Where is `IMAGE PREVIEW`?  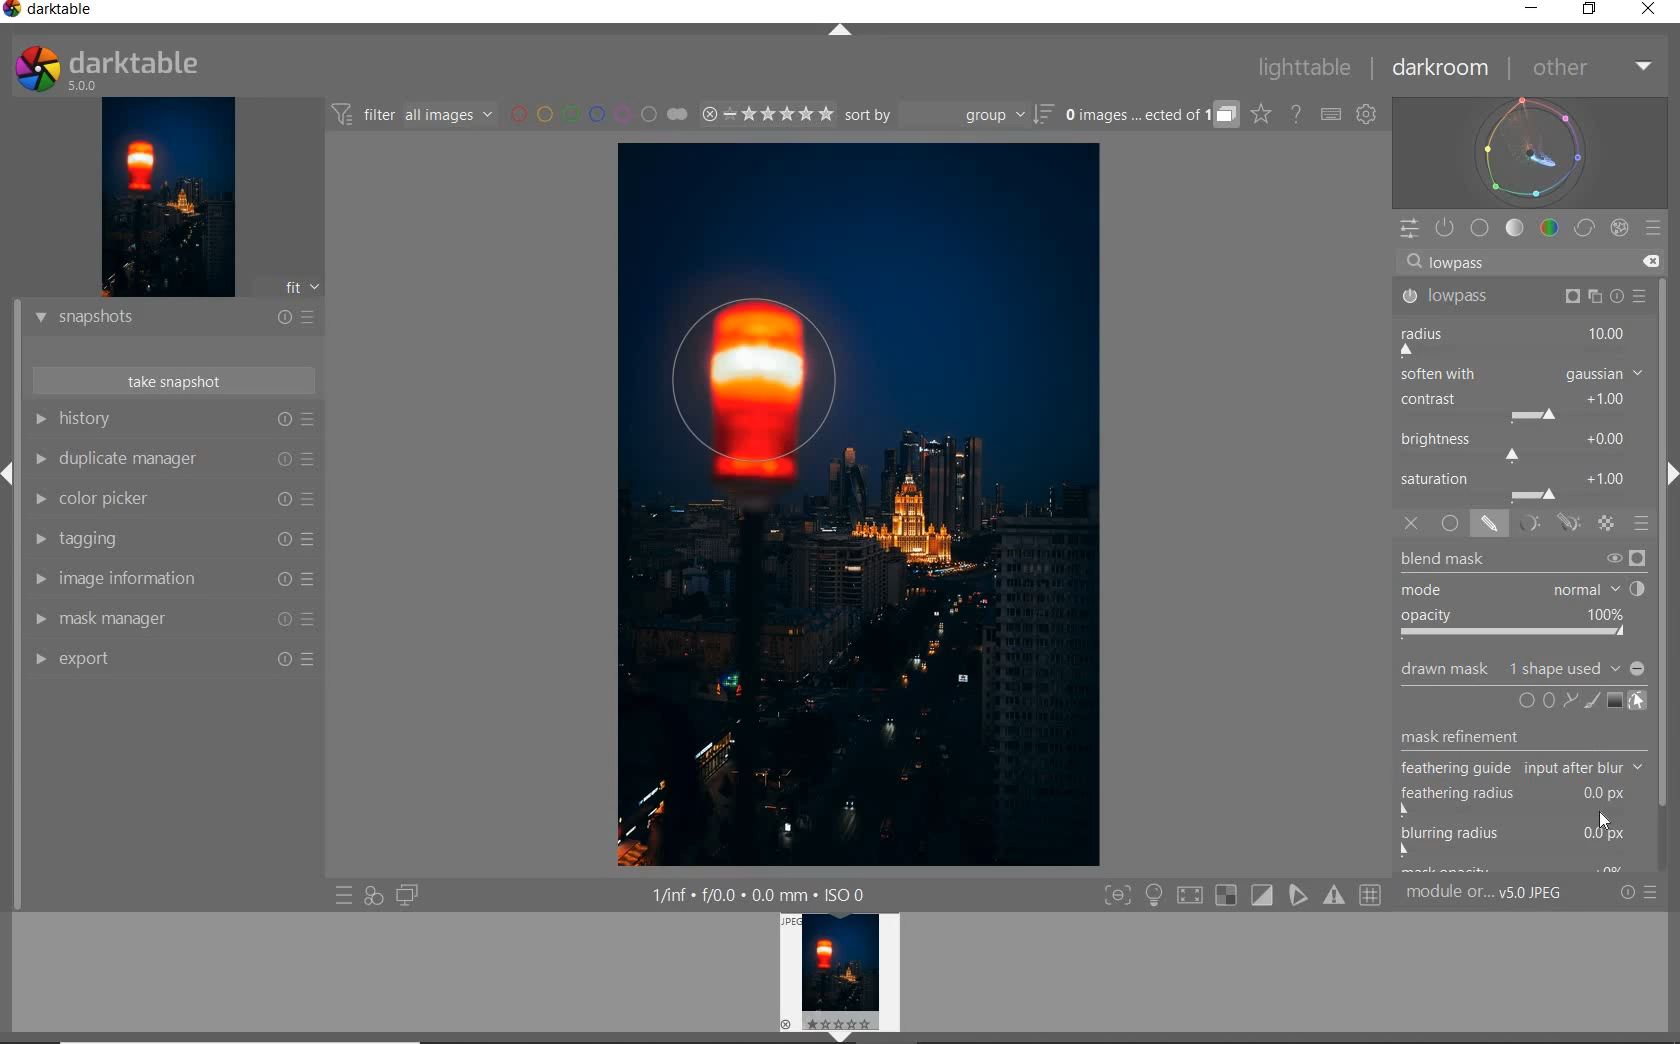
IMAGE PREVIEW is located at coordinates (168, 196).